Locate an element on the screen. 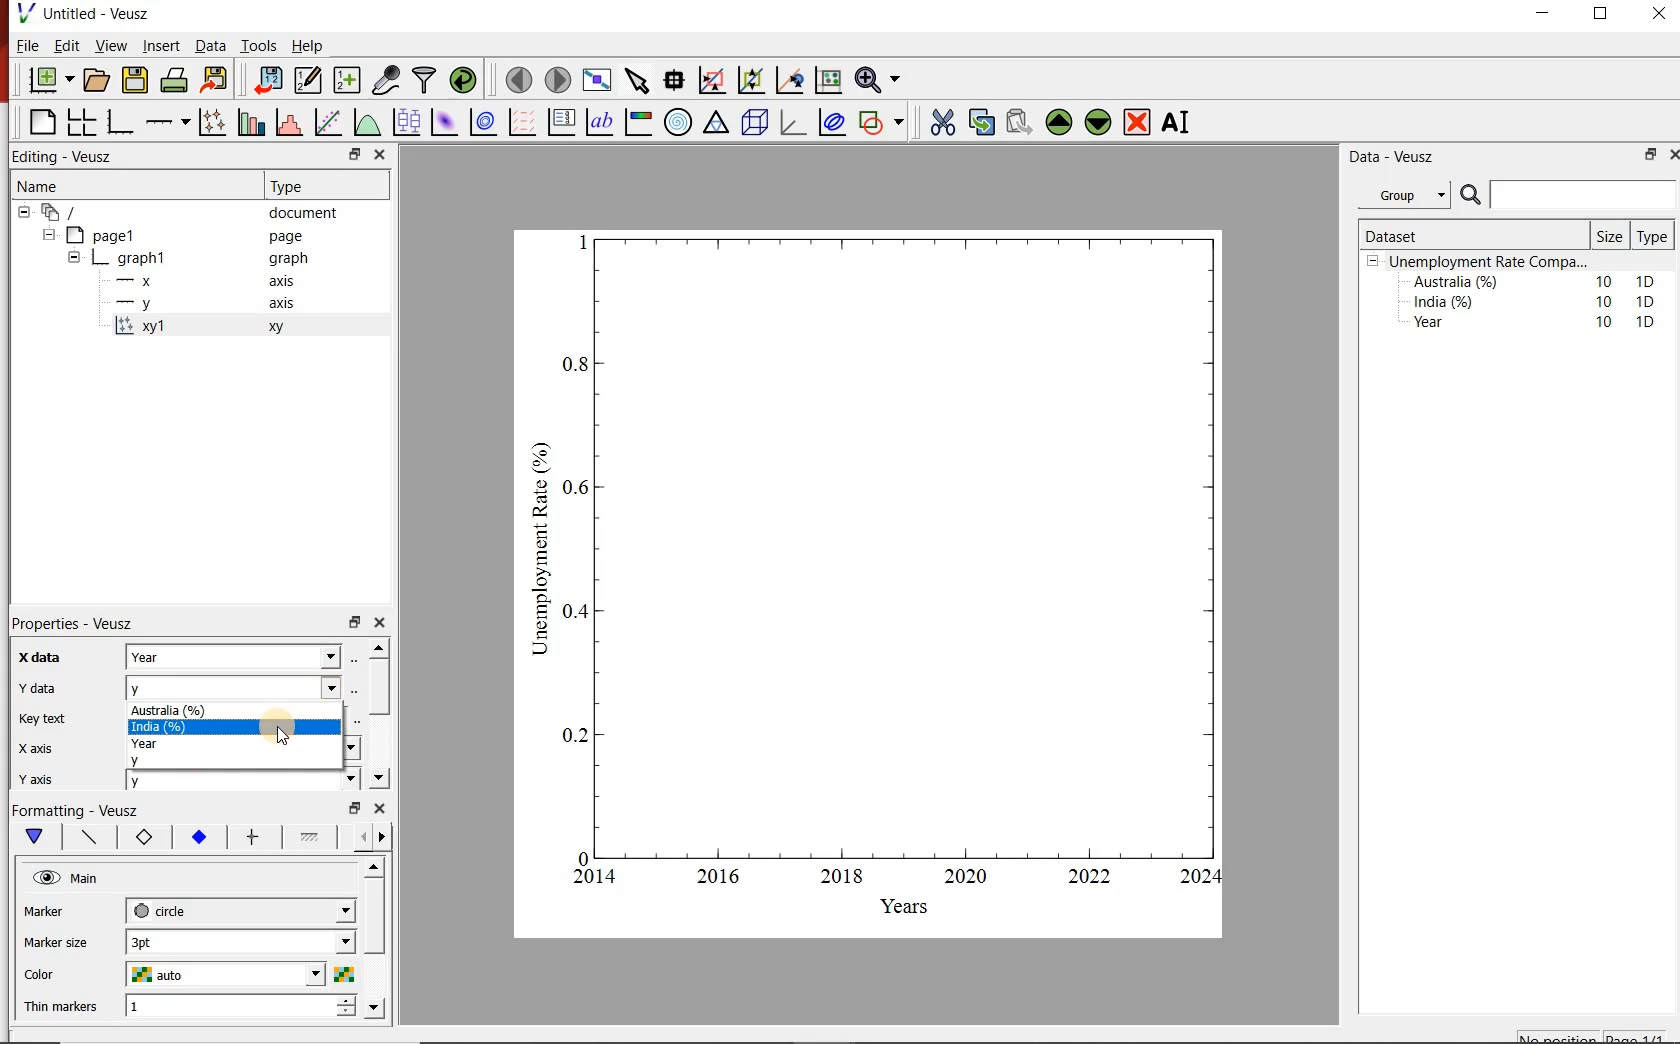  zoom funtions is located at coordinates (881, 78).